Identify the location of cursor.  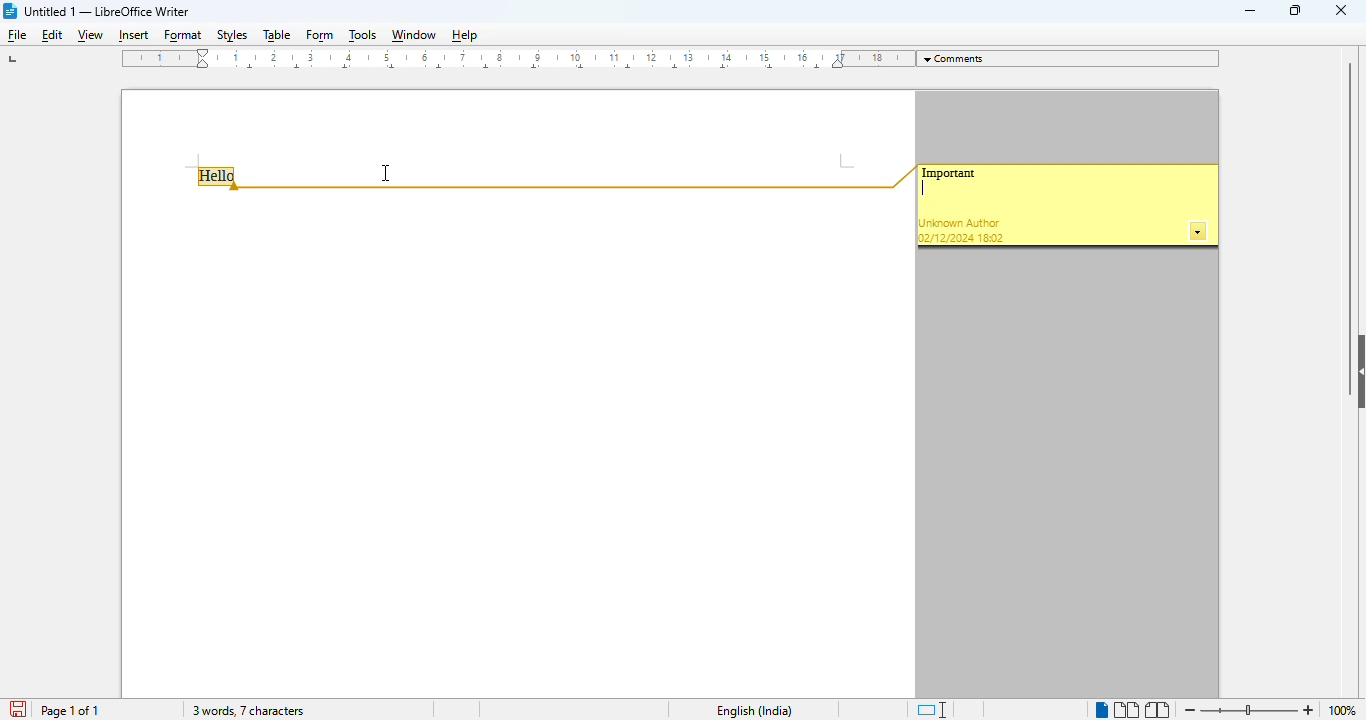
(386, 173).